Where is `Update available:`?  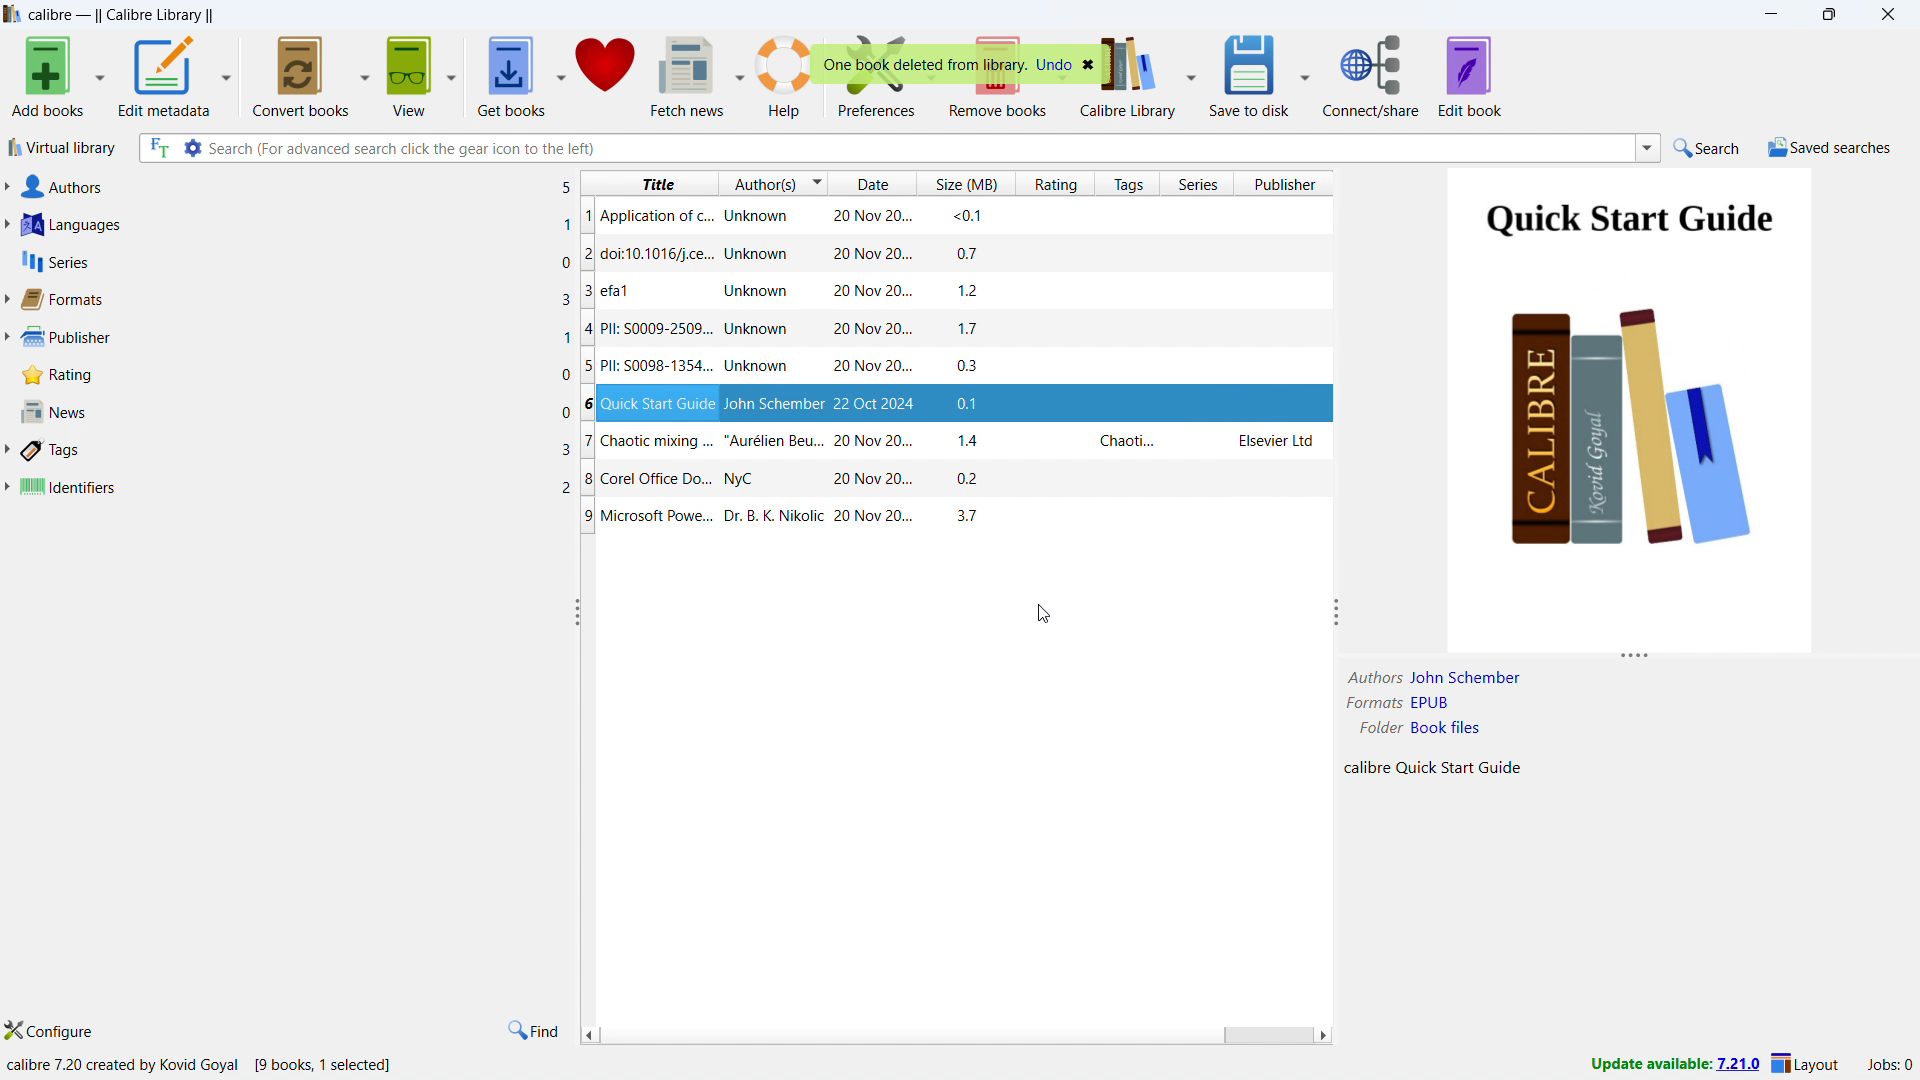
Update available: is located at coordinates (1651, 1064).